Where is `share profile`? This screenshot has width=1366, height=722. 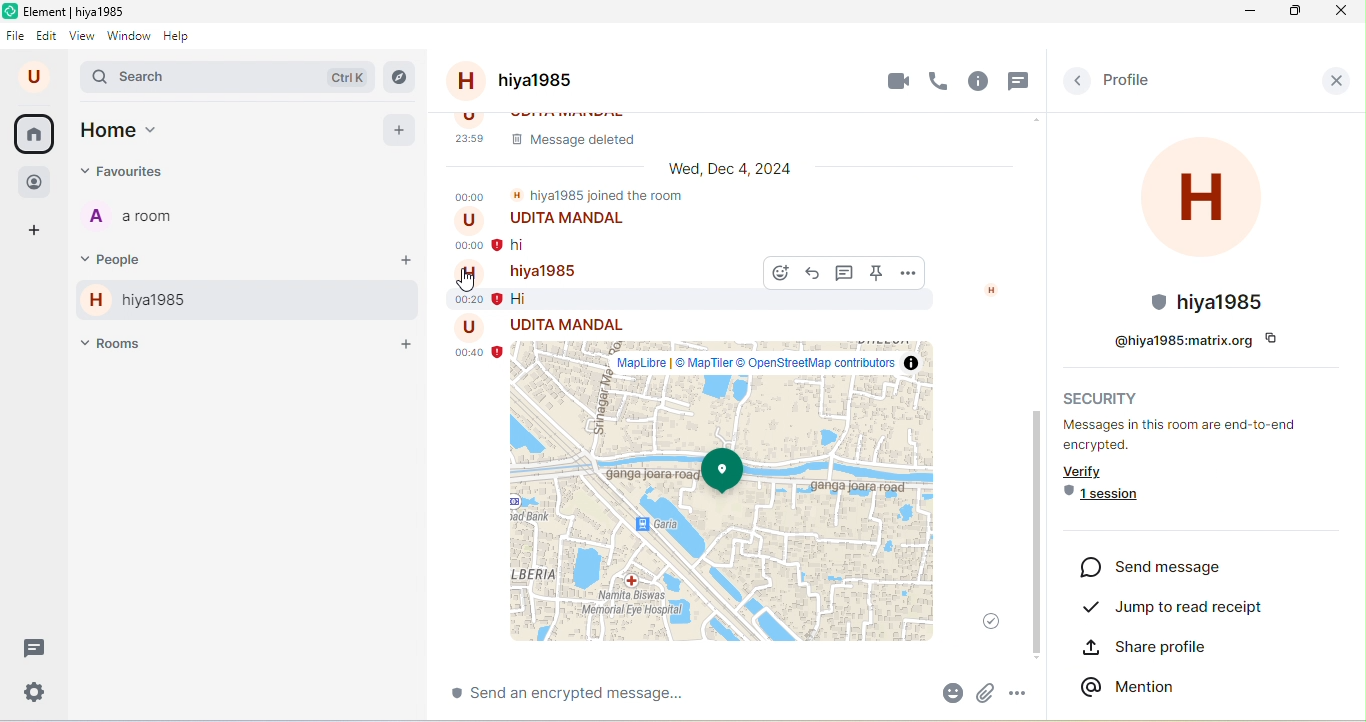
share profile is located at coordinates (1161, 650).